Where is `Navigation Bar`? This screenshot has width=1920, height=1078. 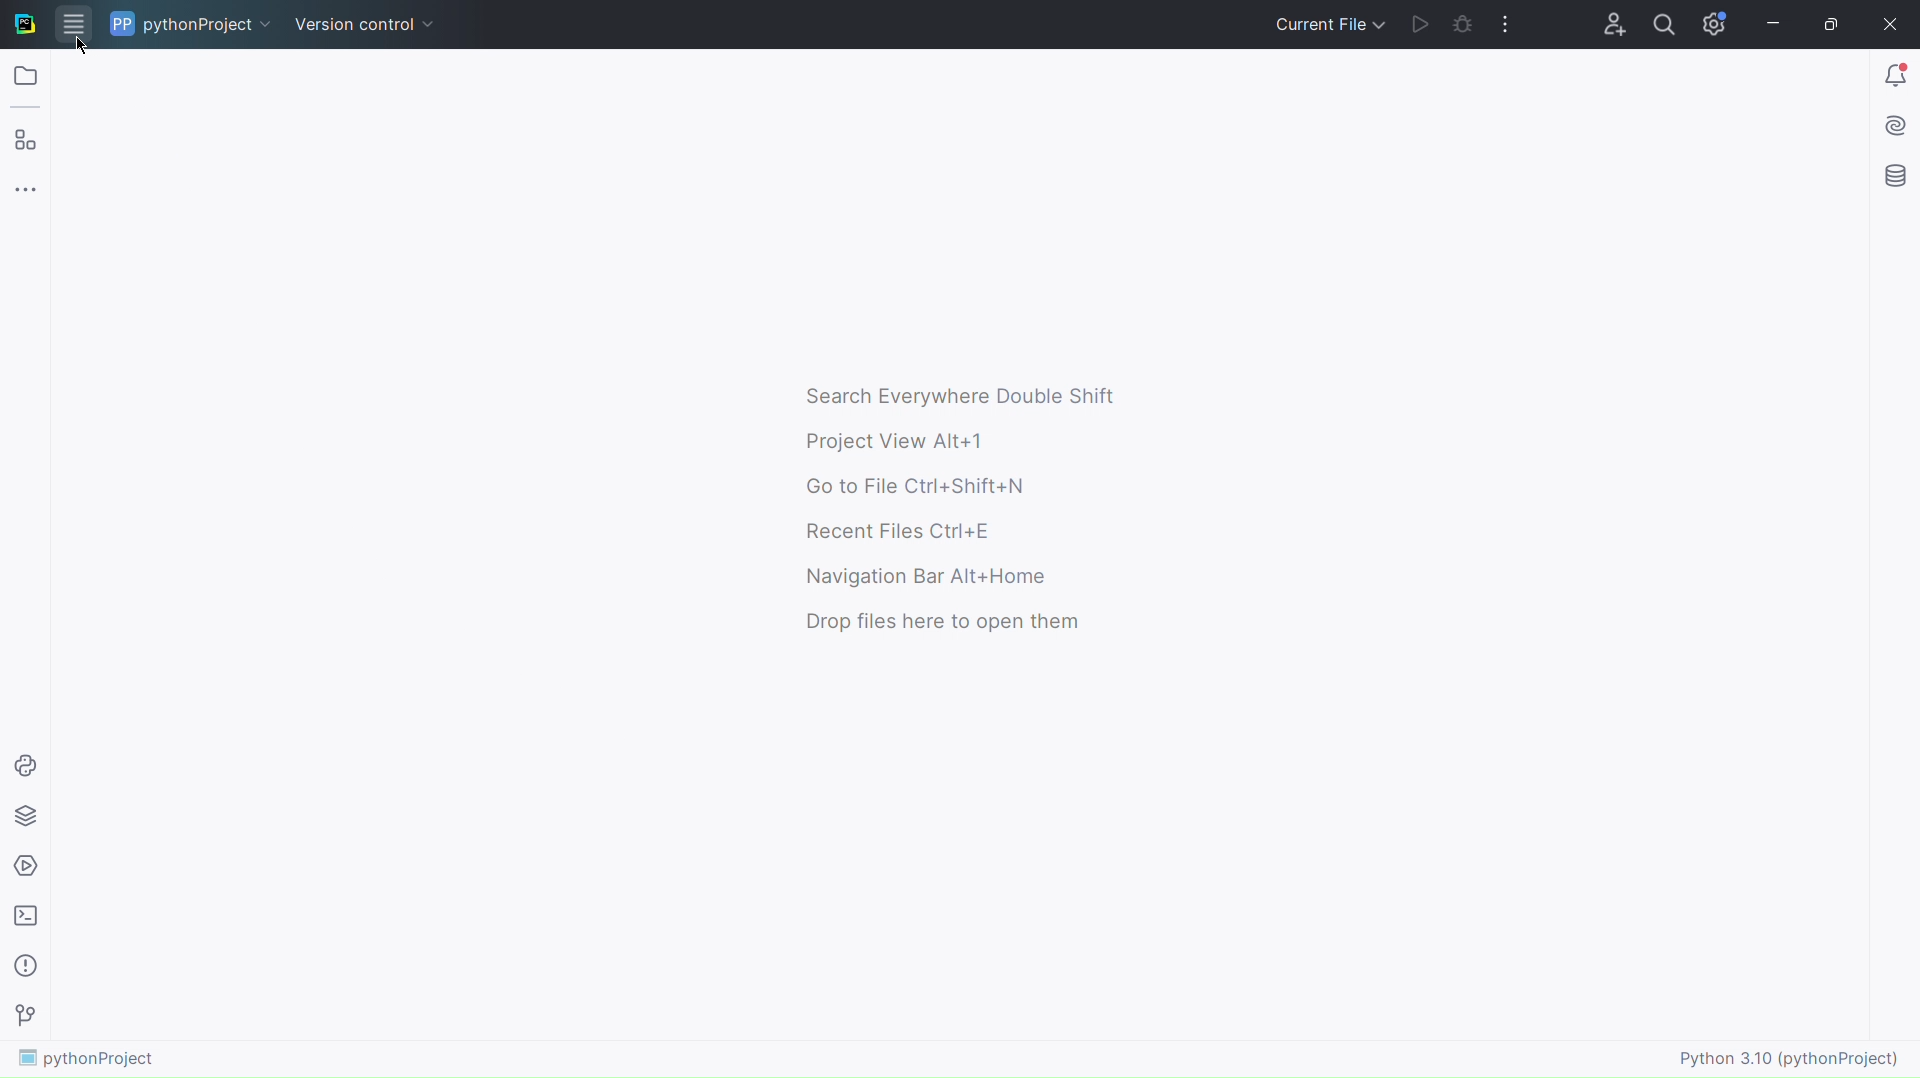 Navigation Bar is located at coordinates (921, 575).